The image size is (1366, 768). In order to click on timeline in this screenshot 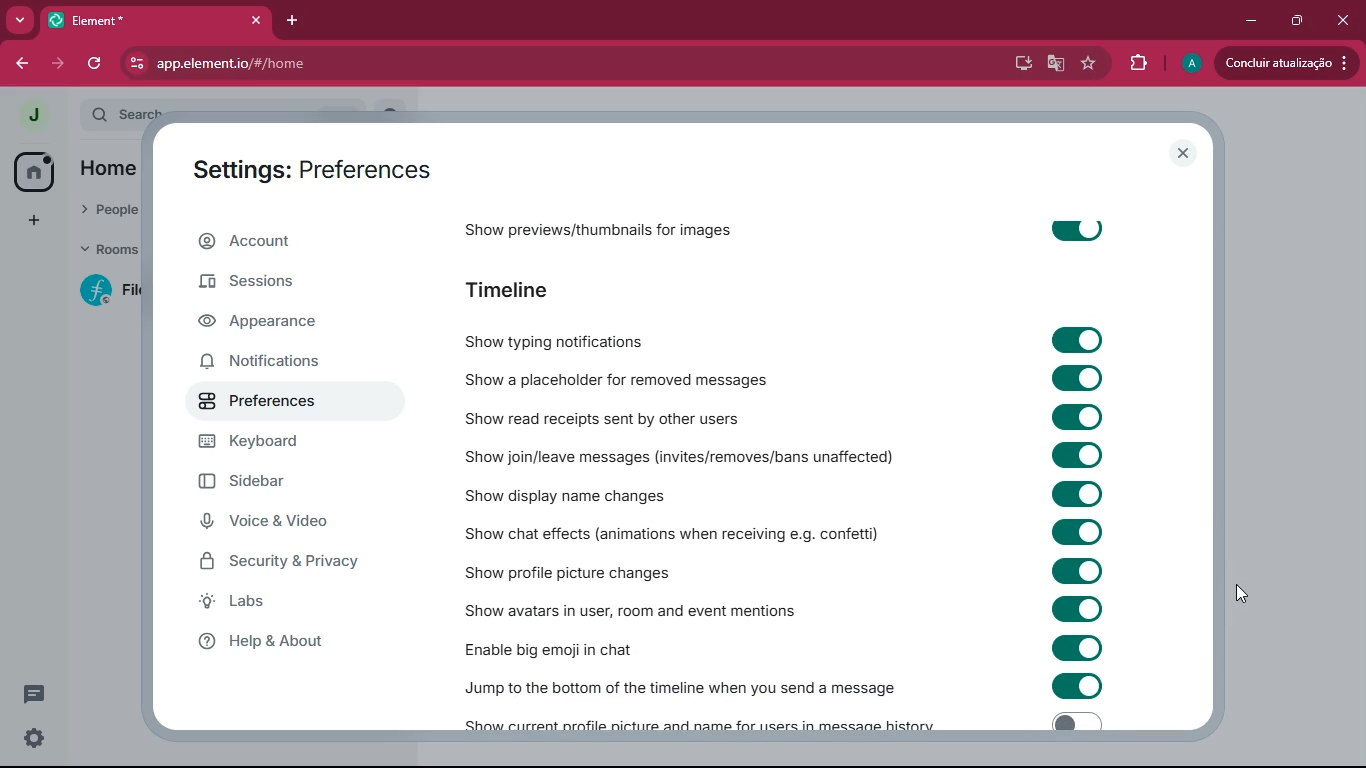, I will do `click(523, 292)`.